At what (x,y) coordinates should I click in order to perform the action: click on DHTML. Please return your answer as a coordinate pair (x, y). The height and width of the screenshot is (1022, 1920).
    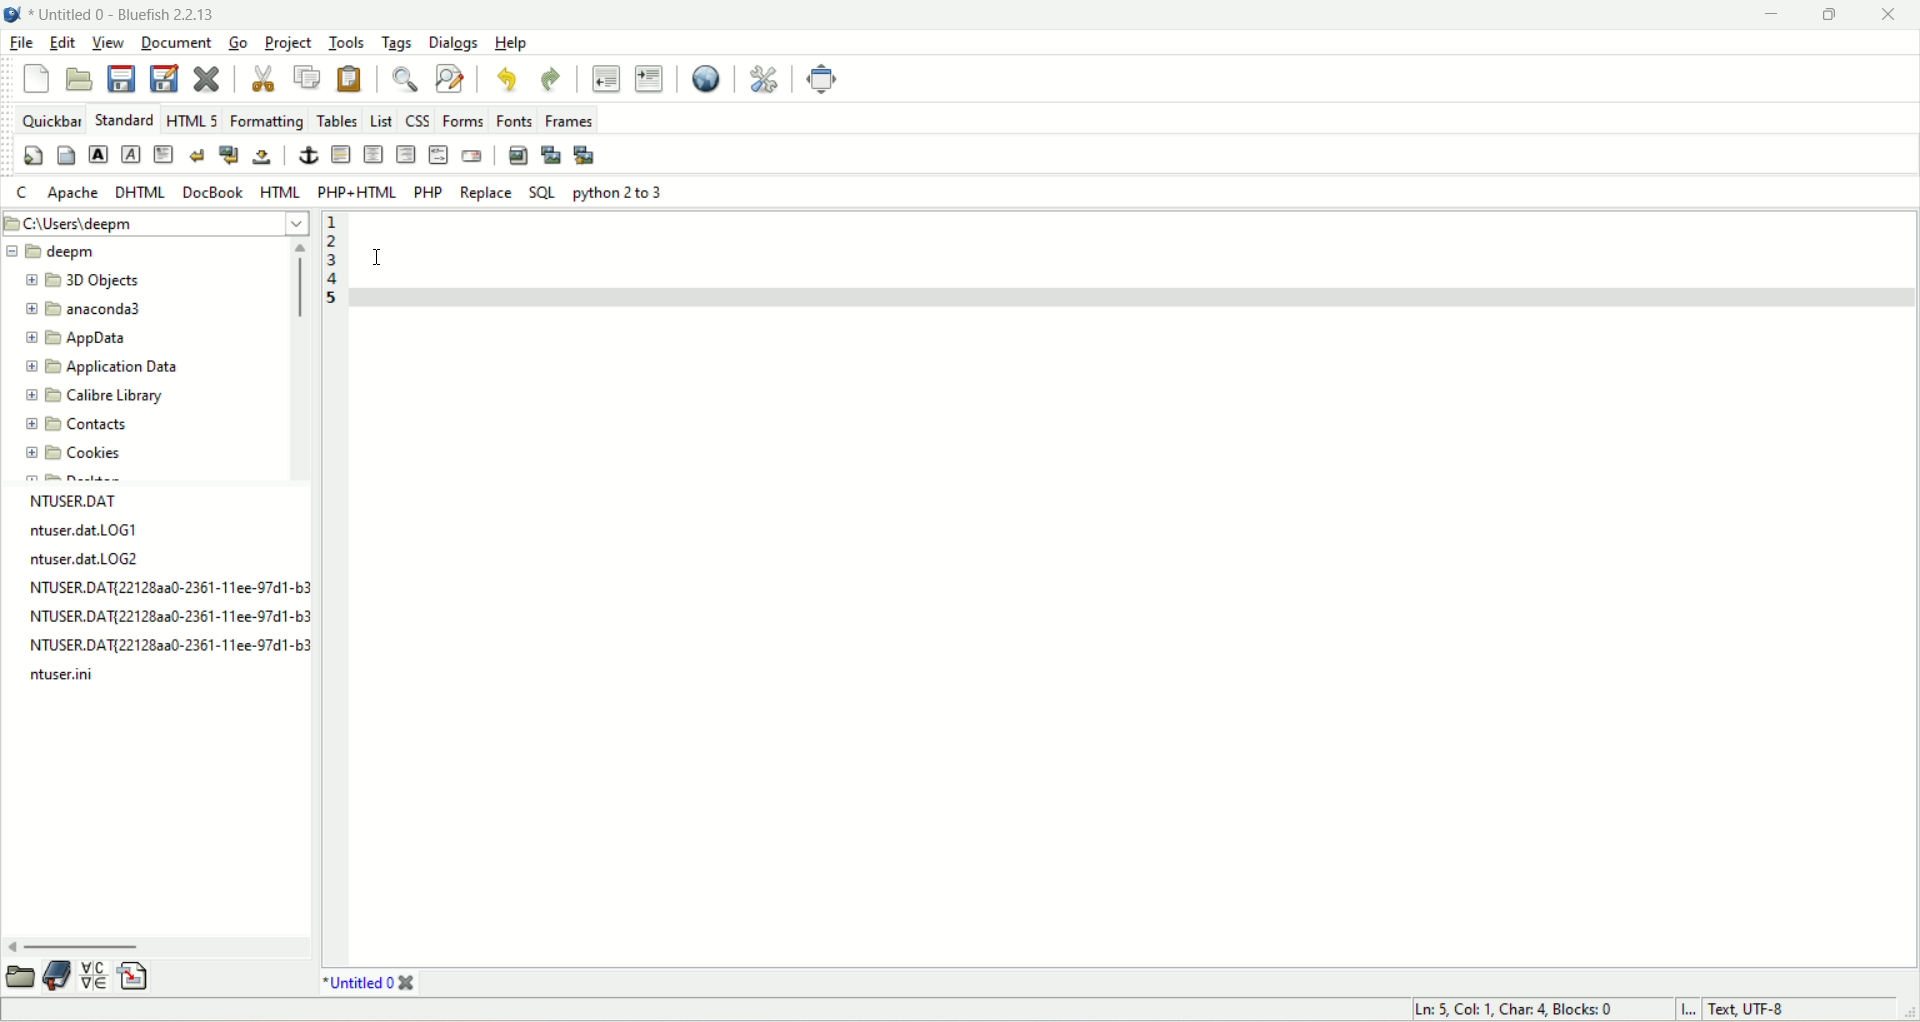
    Looking at the image, I should click on (146, 193).